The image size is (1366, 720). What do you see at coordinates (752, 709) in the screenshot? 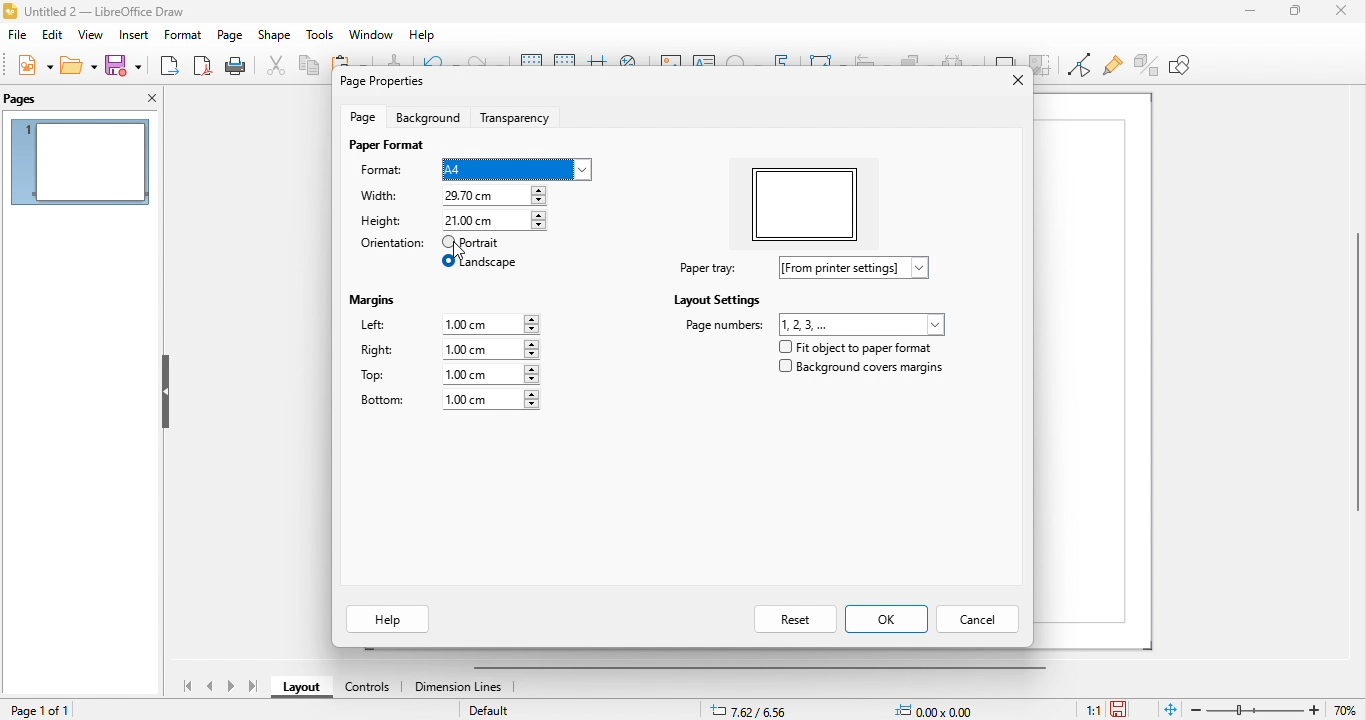
I see `7.62/6.56` at bounding box center [752, 709].